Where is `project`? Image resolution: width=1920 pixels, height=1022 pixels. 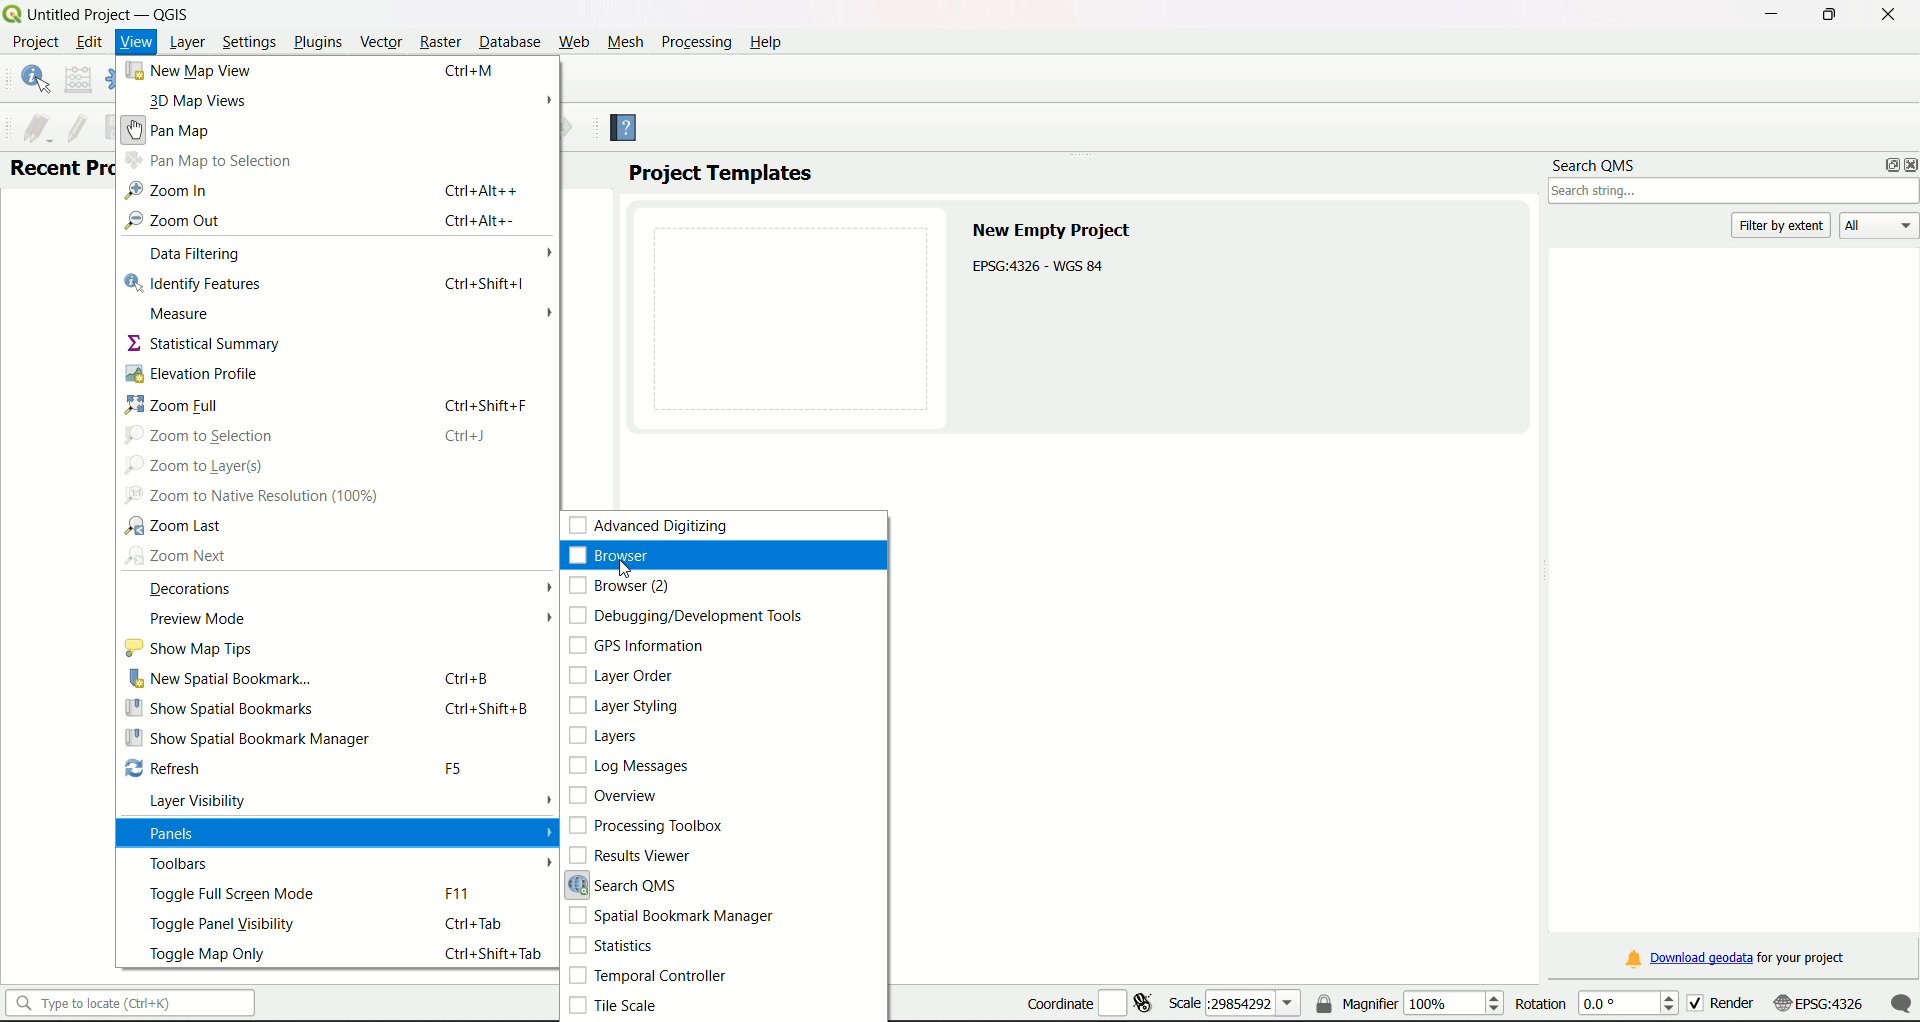
project is located at coordinates (37, 44).